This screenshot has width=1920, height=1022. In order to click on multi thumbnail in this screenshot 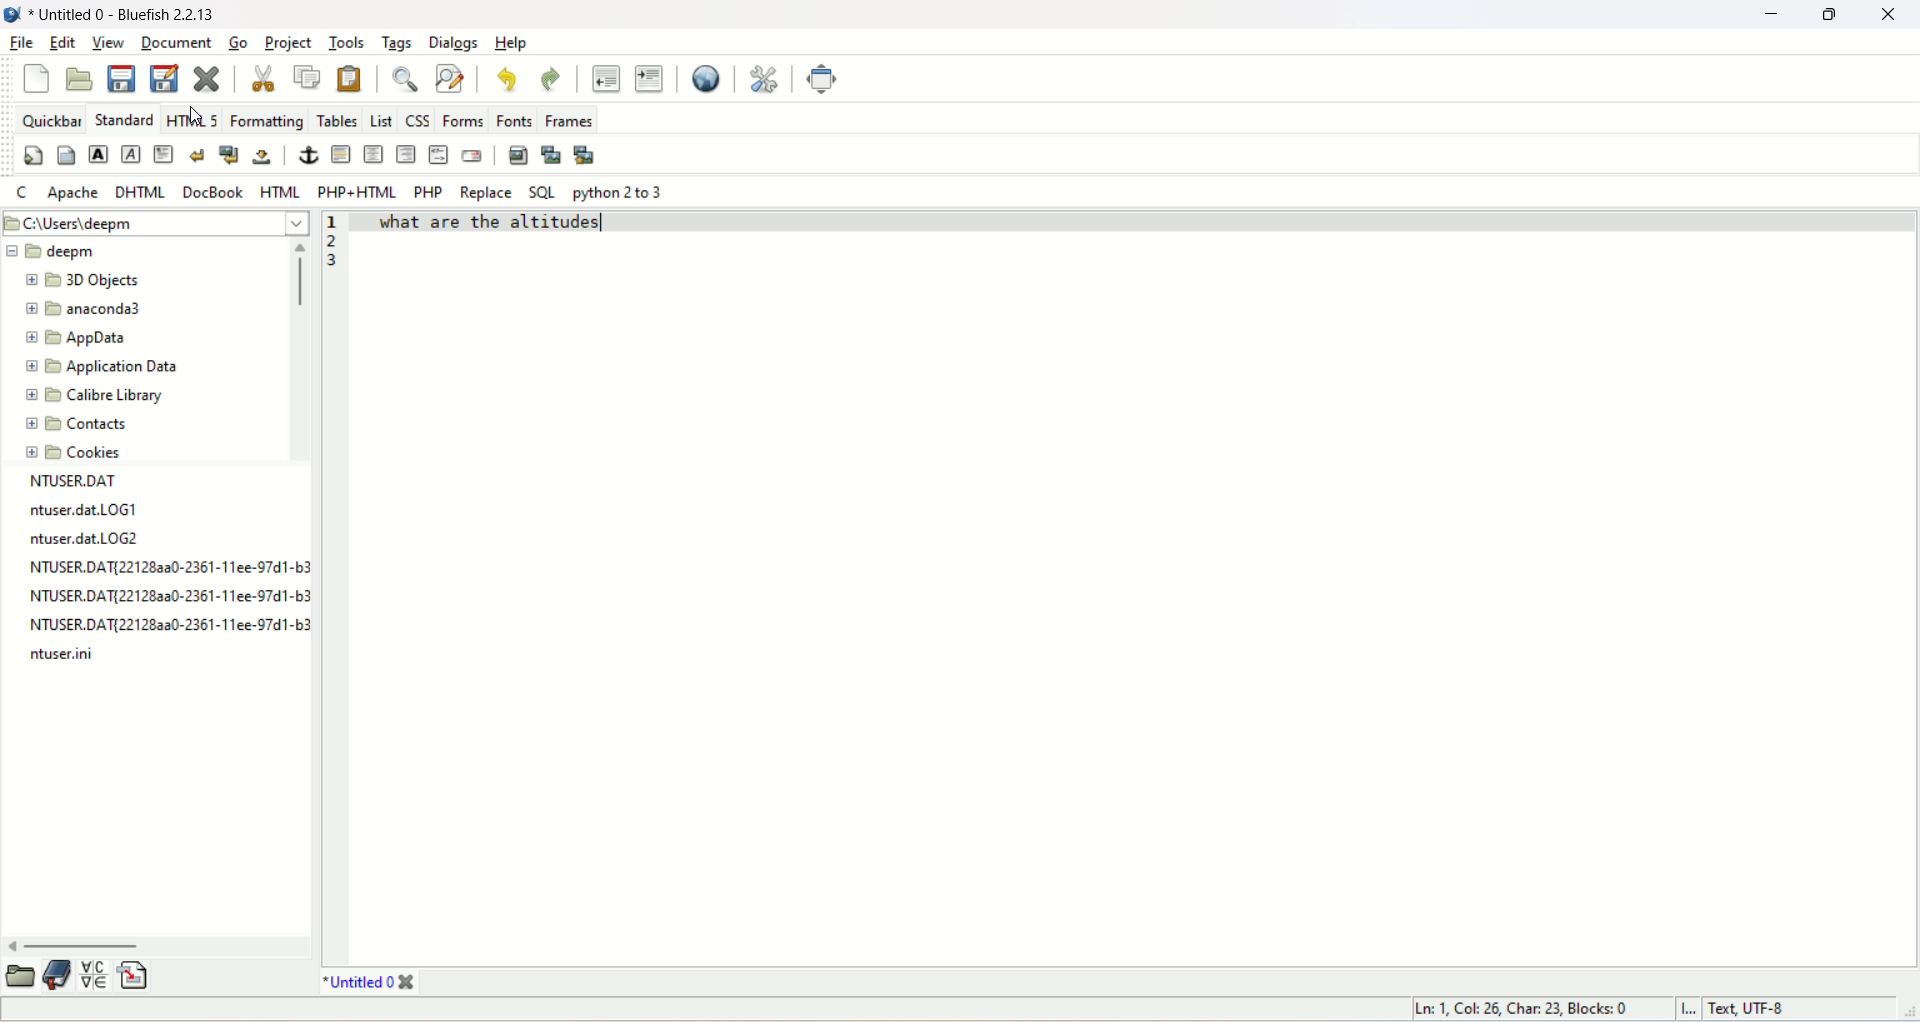, I will do `click(586, 154)`.